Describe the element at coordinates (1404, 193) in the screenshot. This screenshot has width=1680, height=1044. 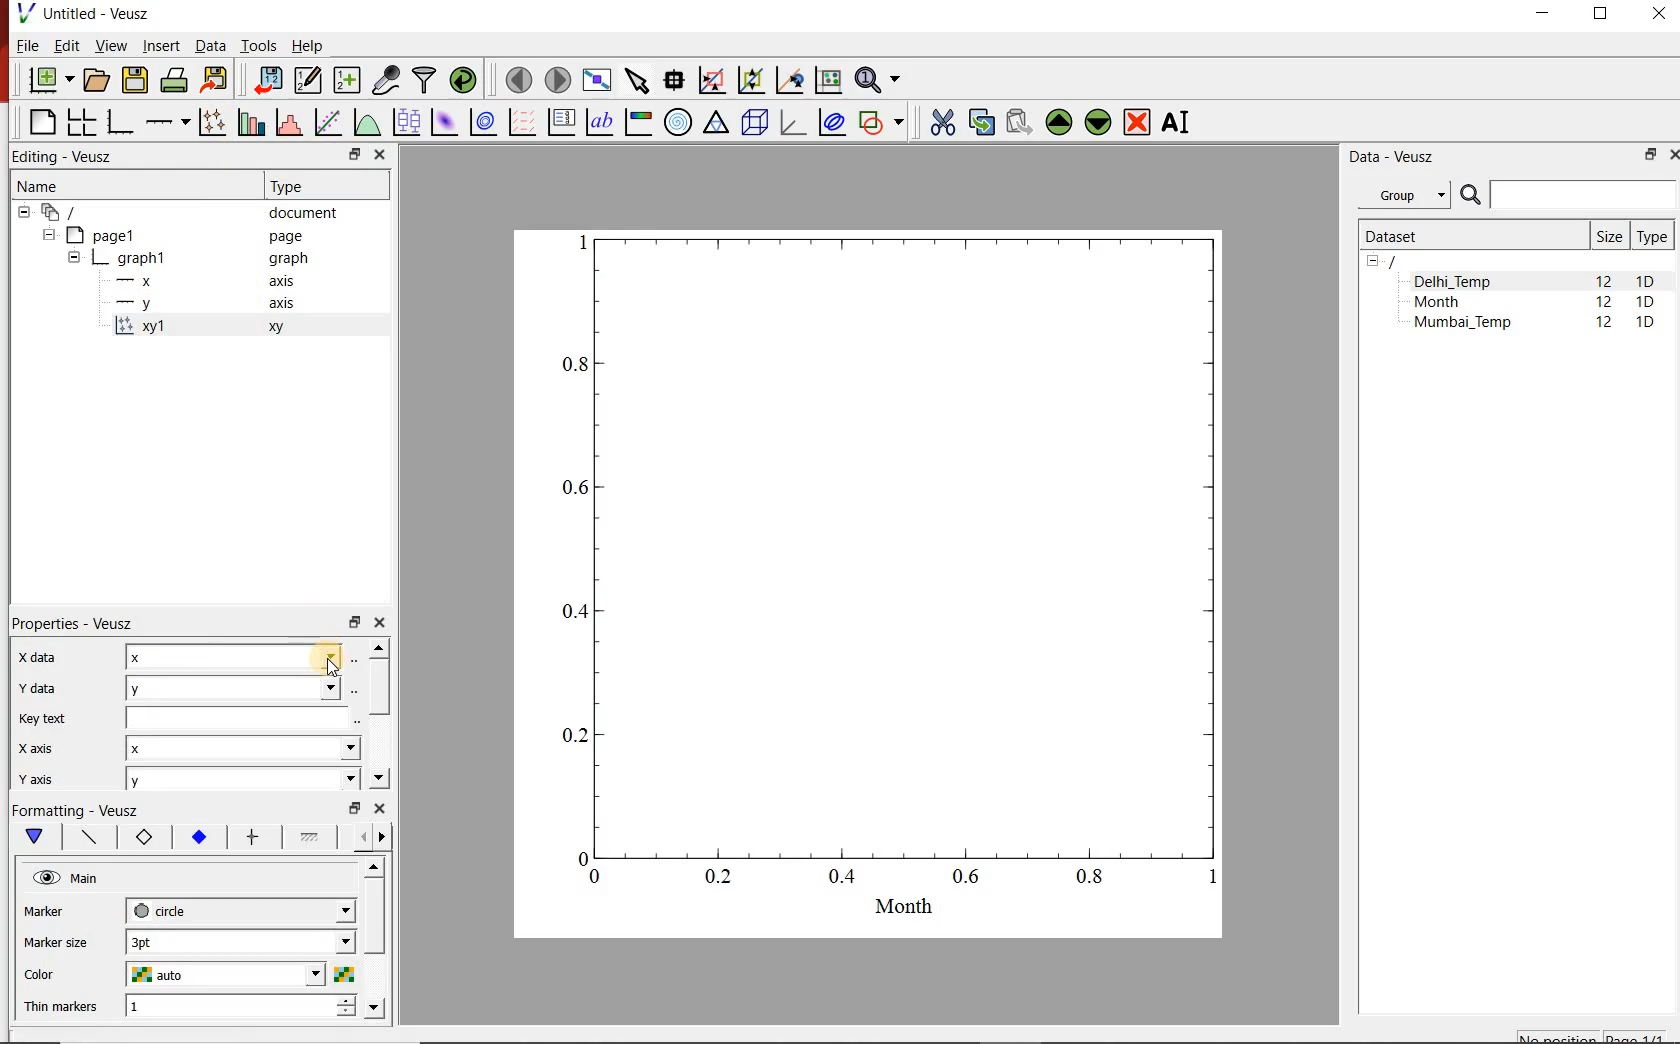
I see `Group` at that location.